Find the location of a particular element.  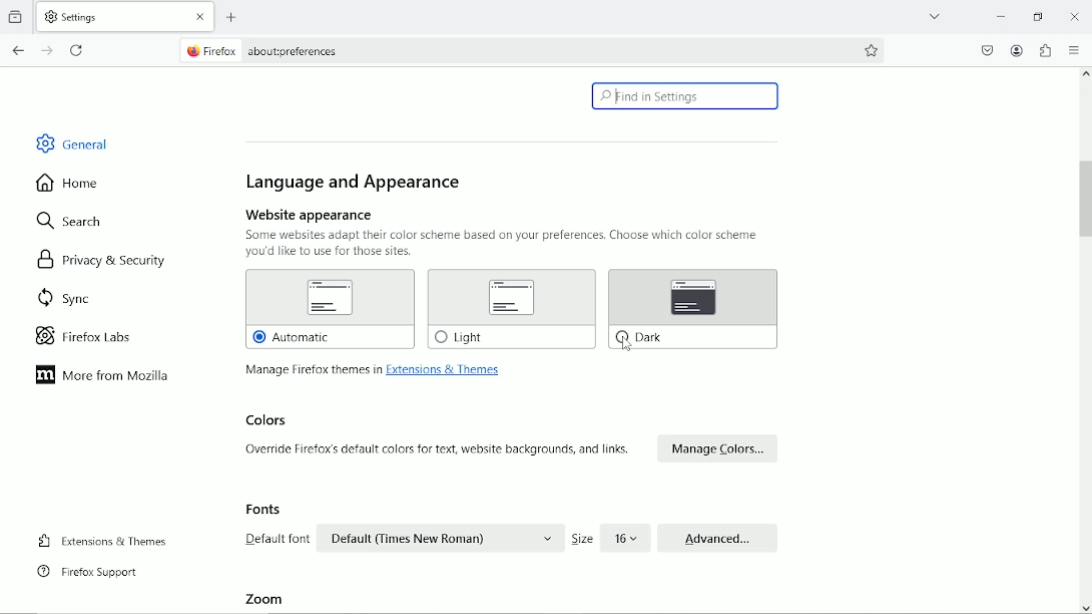

account is located at coordinates (1017, 50).